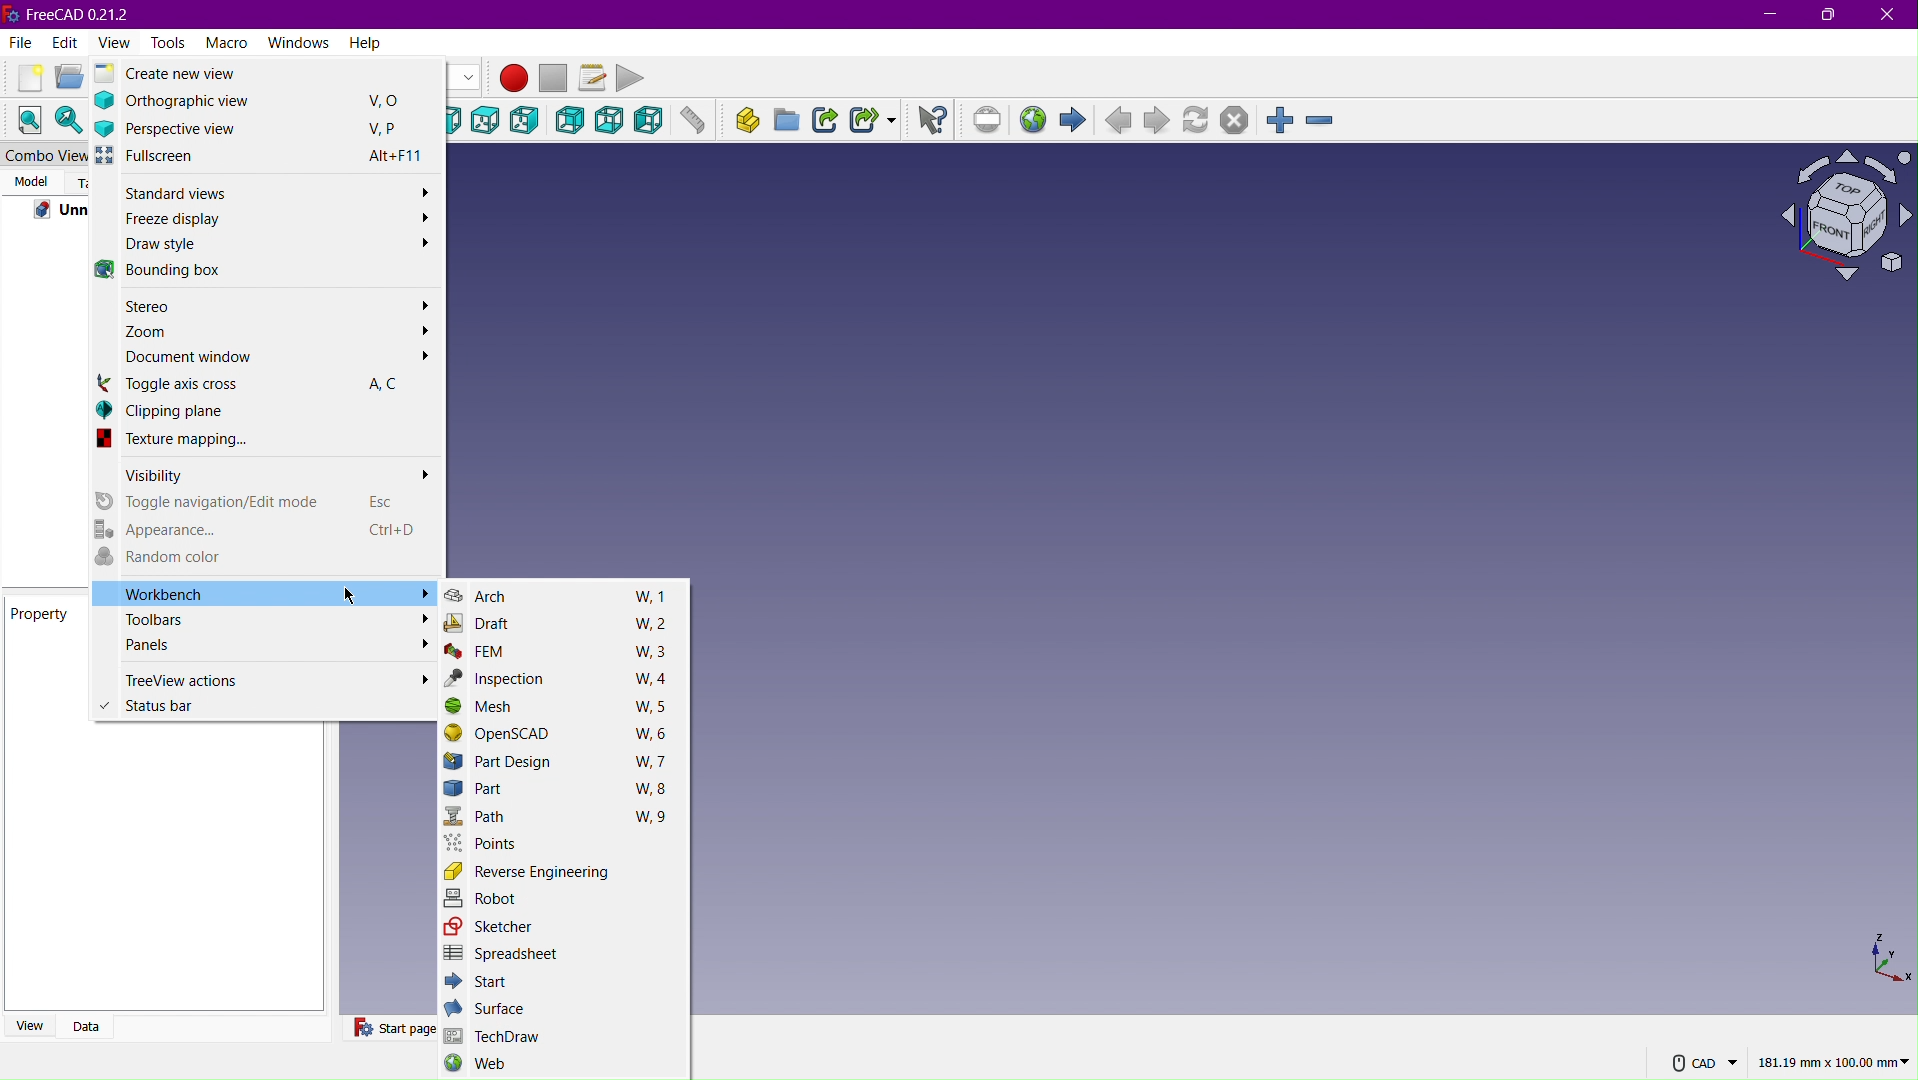  Describe the element at coordinates (1032, 122) in the screenshot. I see `Open website` at that location.